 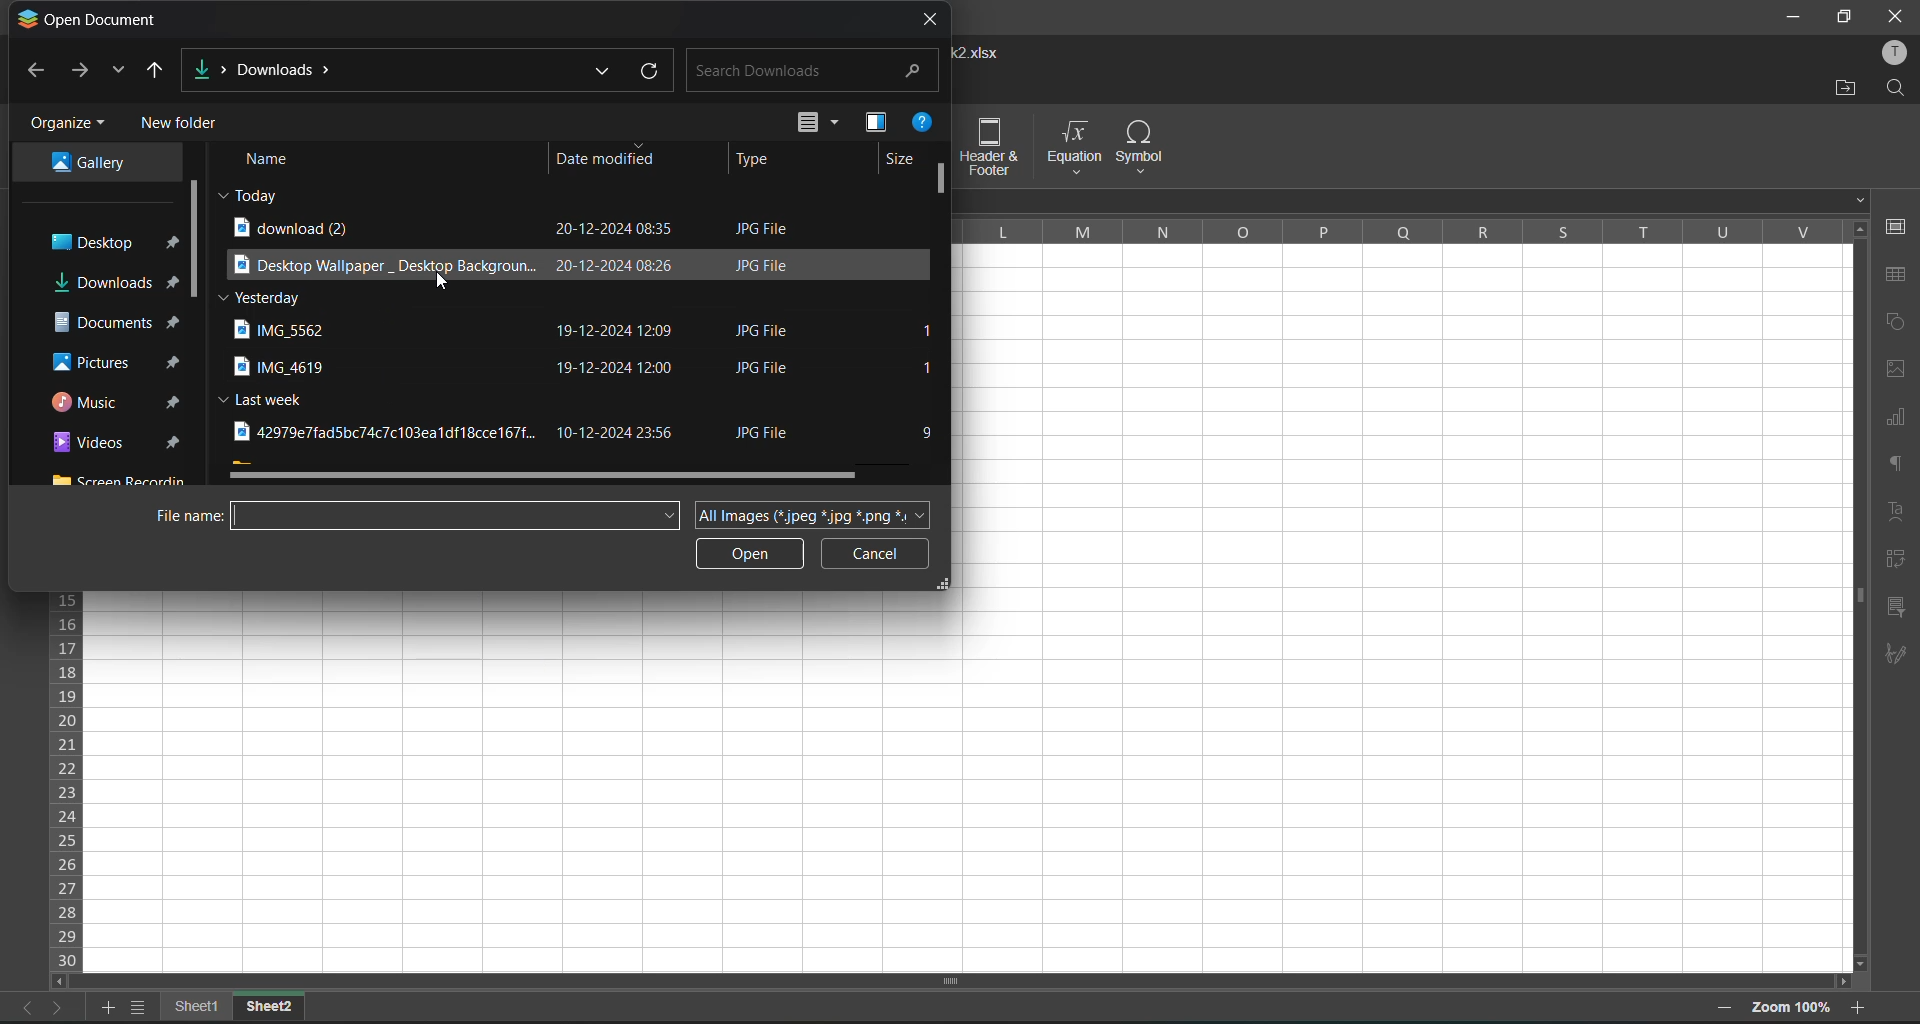 I want to click on vertical scroll bar, so click(x=1856, y=471).